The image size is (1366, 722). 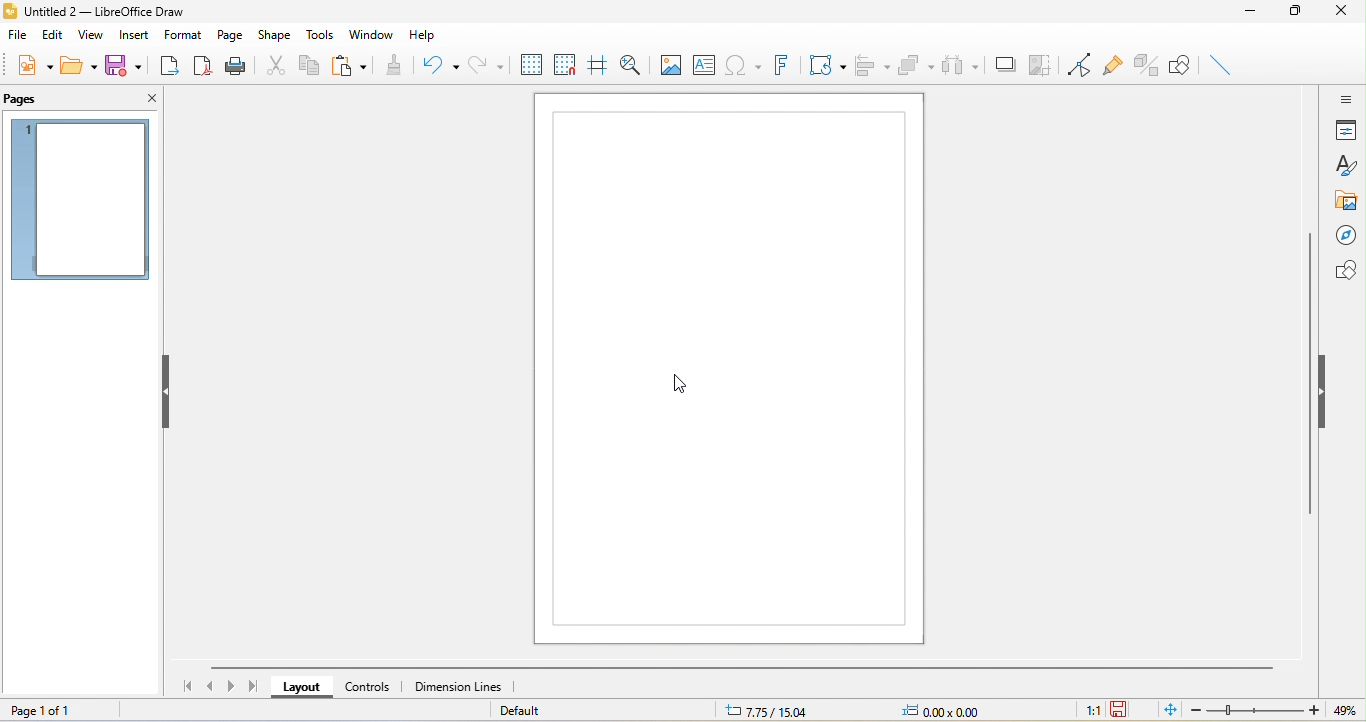 What do you see at coordinates (29, 64) in the screenshot?
I see `new` at bounding box center [29, 64].